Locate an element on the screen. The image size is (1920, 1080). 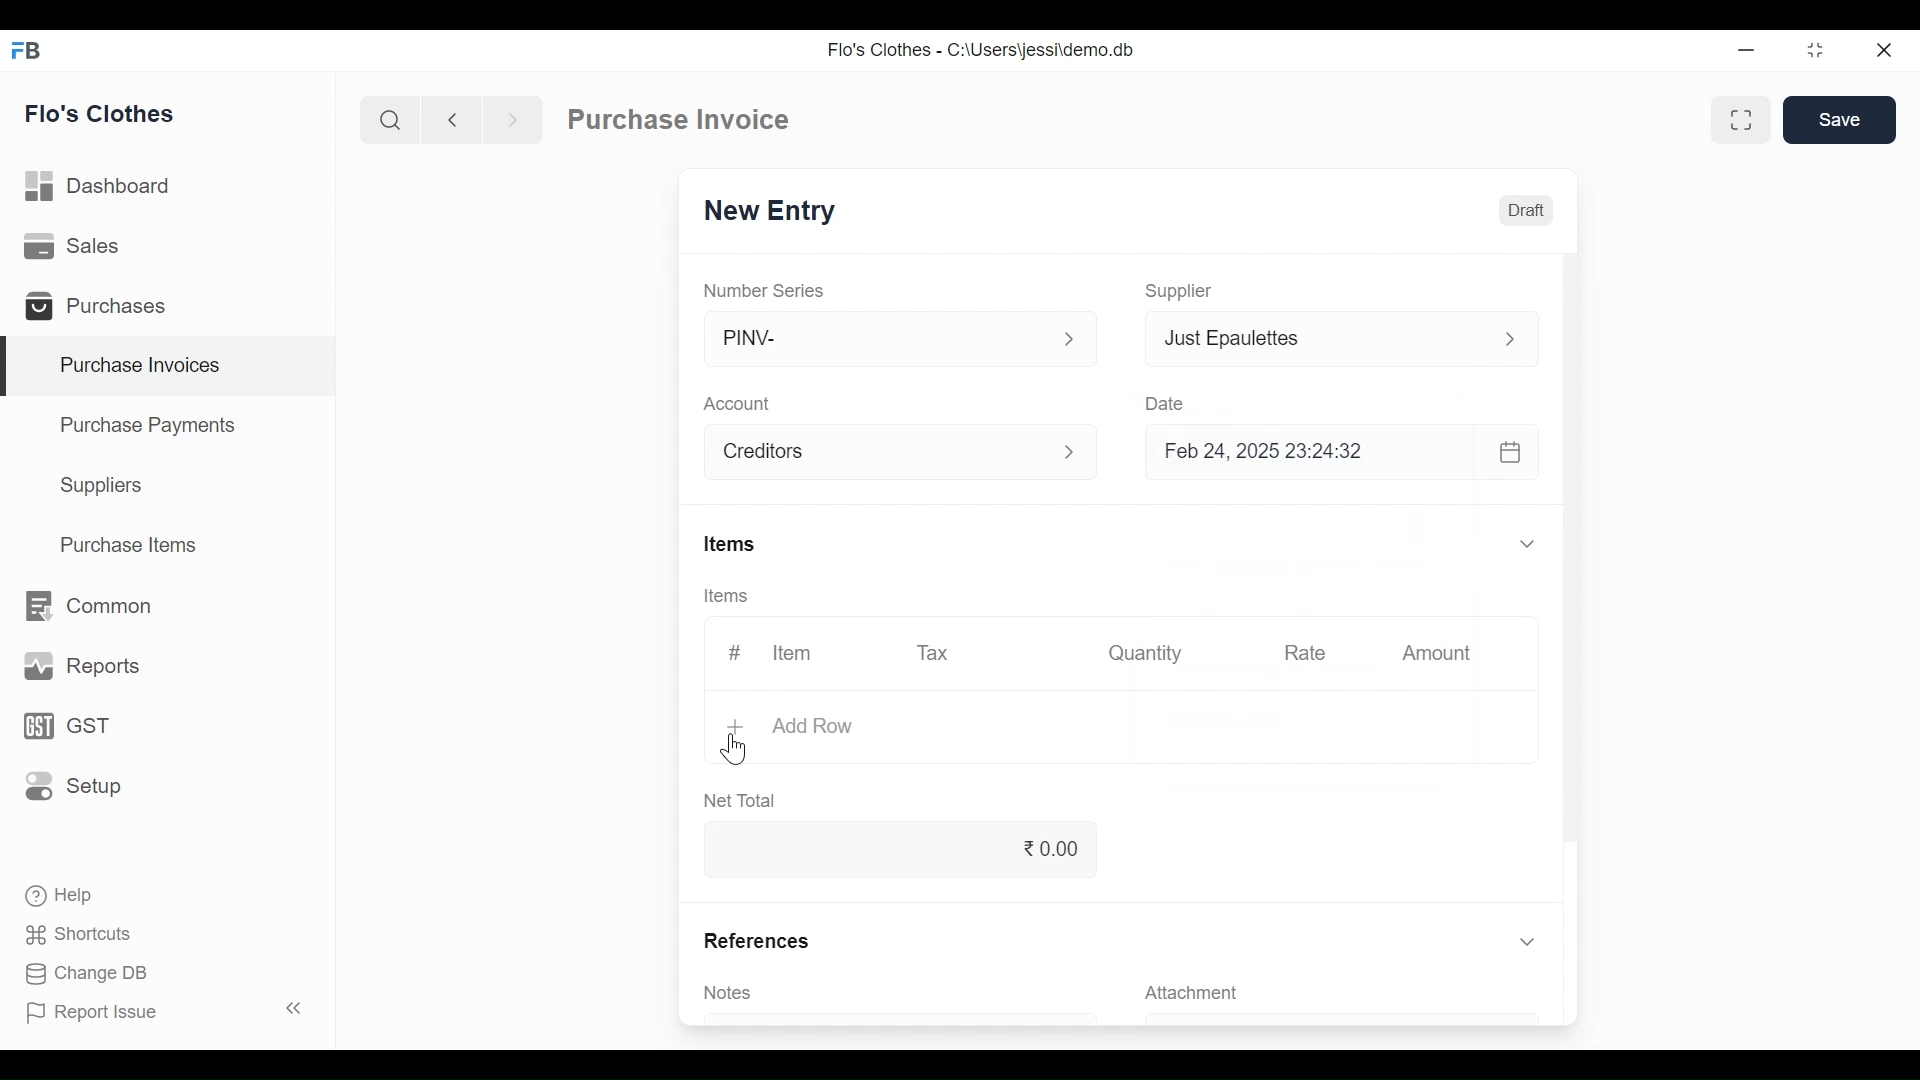
Items is located at coordinates (724, 596).